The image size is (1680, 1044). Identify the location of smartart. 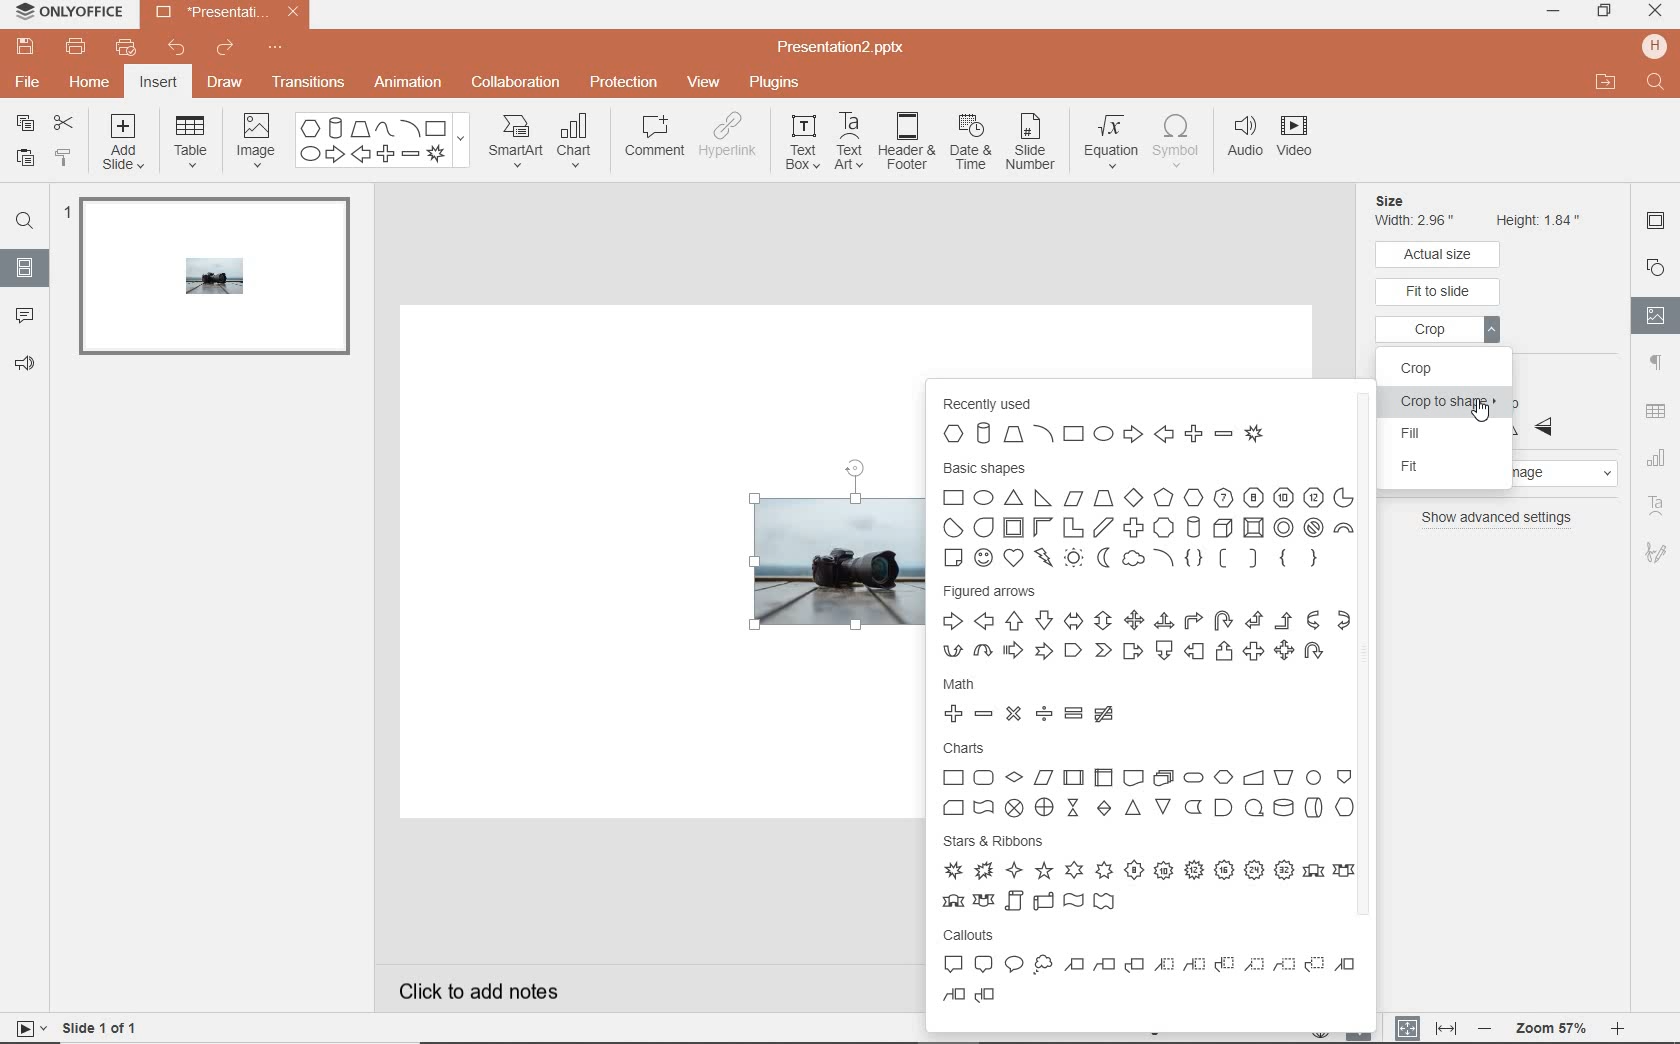
(513, 142).